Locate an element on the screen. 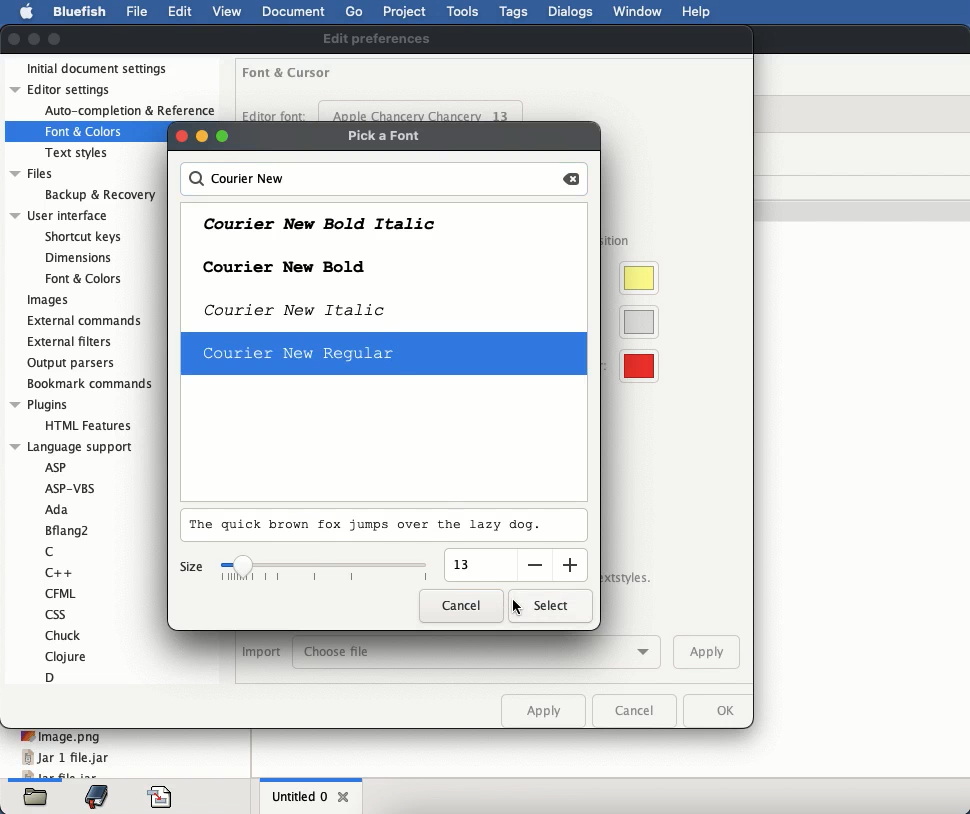 This screenshot has width=970, height=814. apple logo is located at coordinates (27, 12).